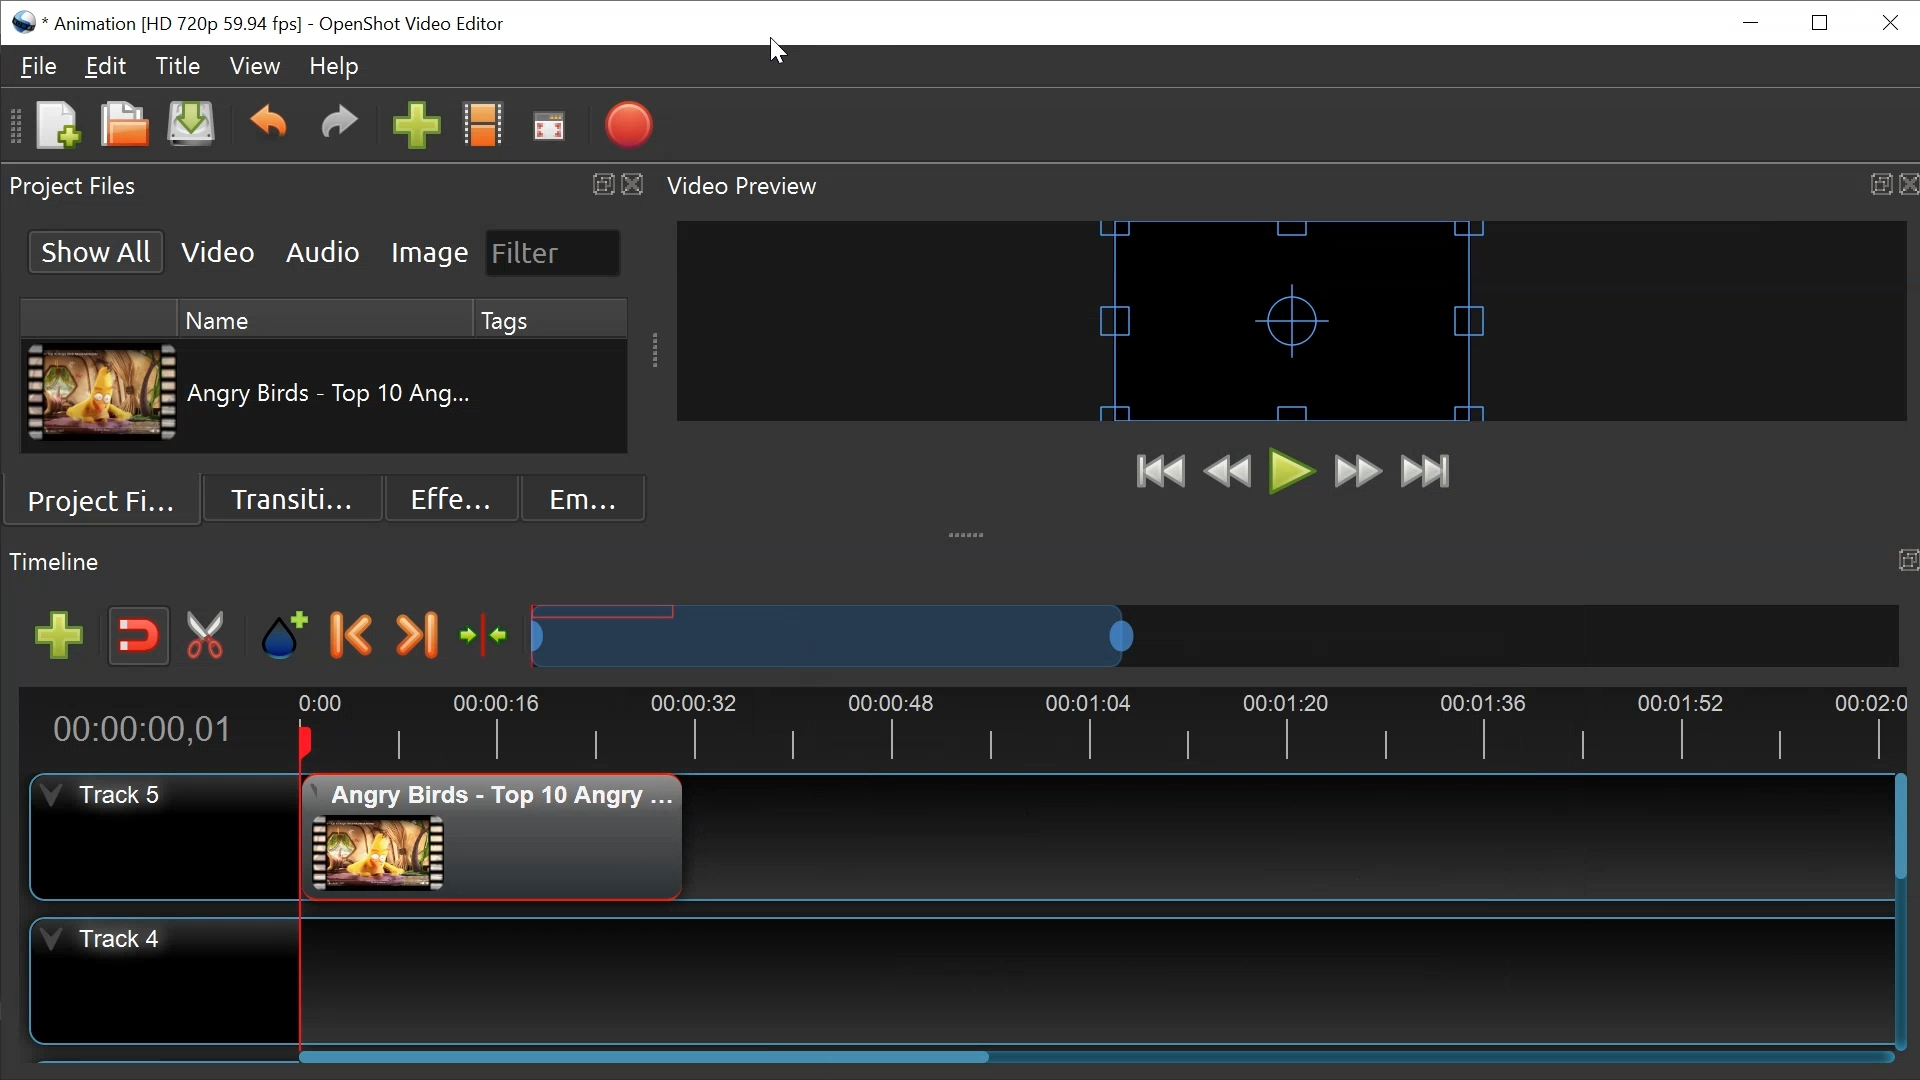 The image size is (1920, 1080). I want to click on Tags, so click(550, 319).